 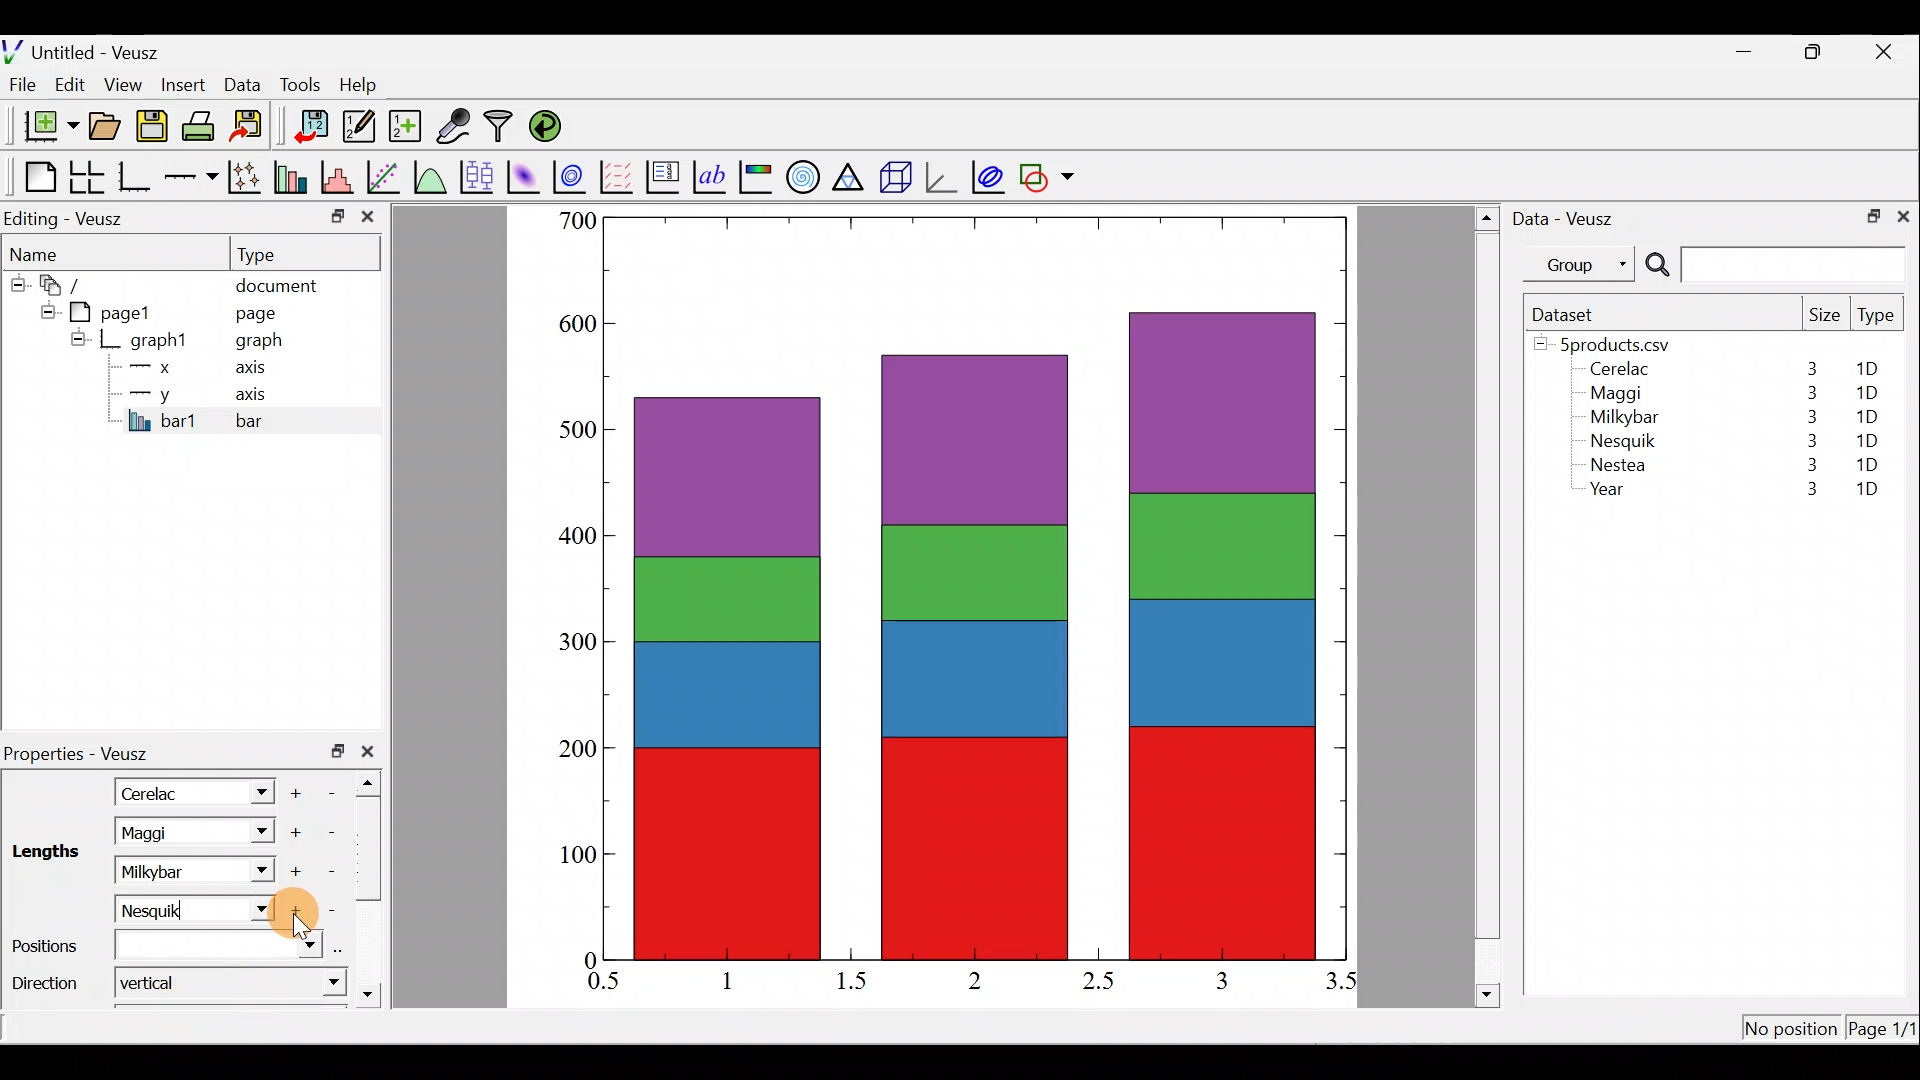 I want to click on Edit, so click(x=70, y=83).